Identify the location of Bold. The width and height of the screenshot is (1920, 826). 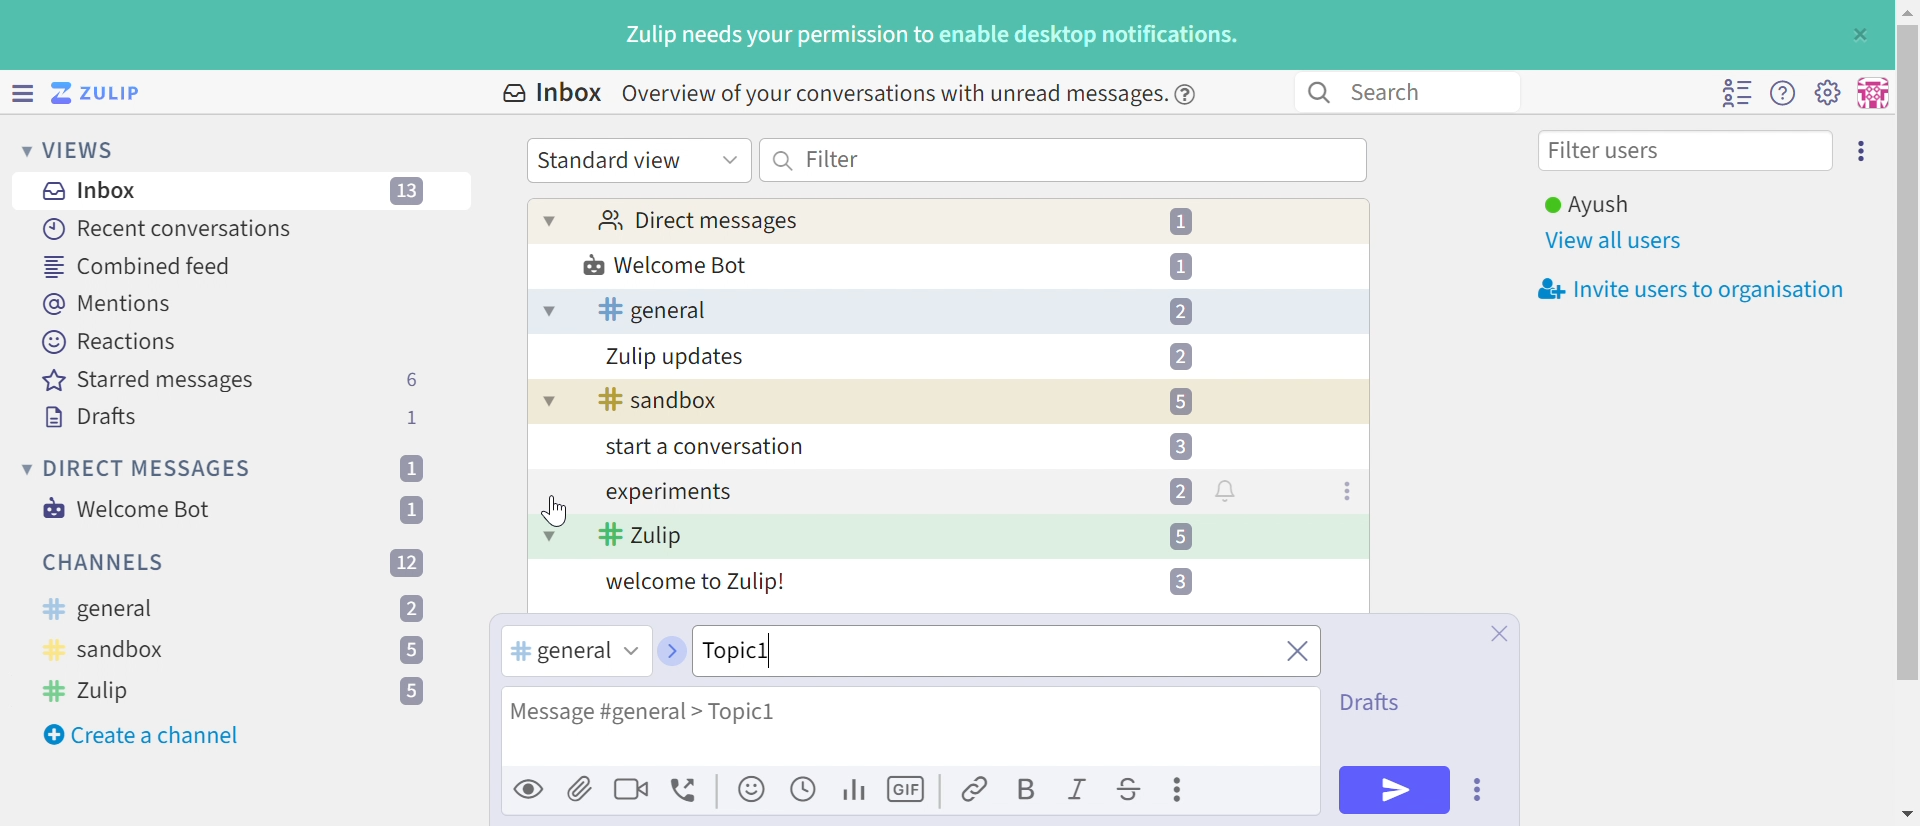
(1025, 791).